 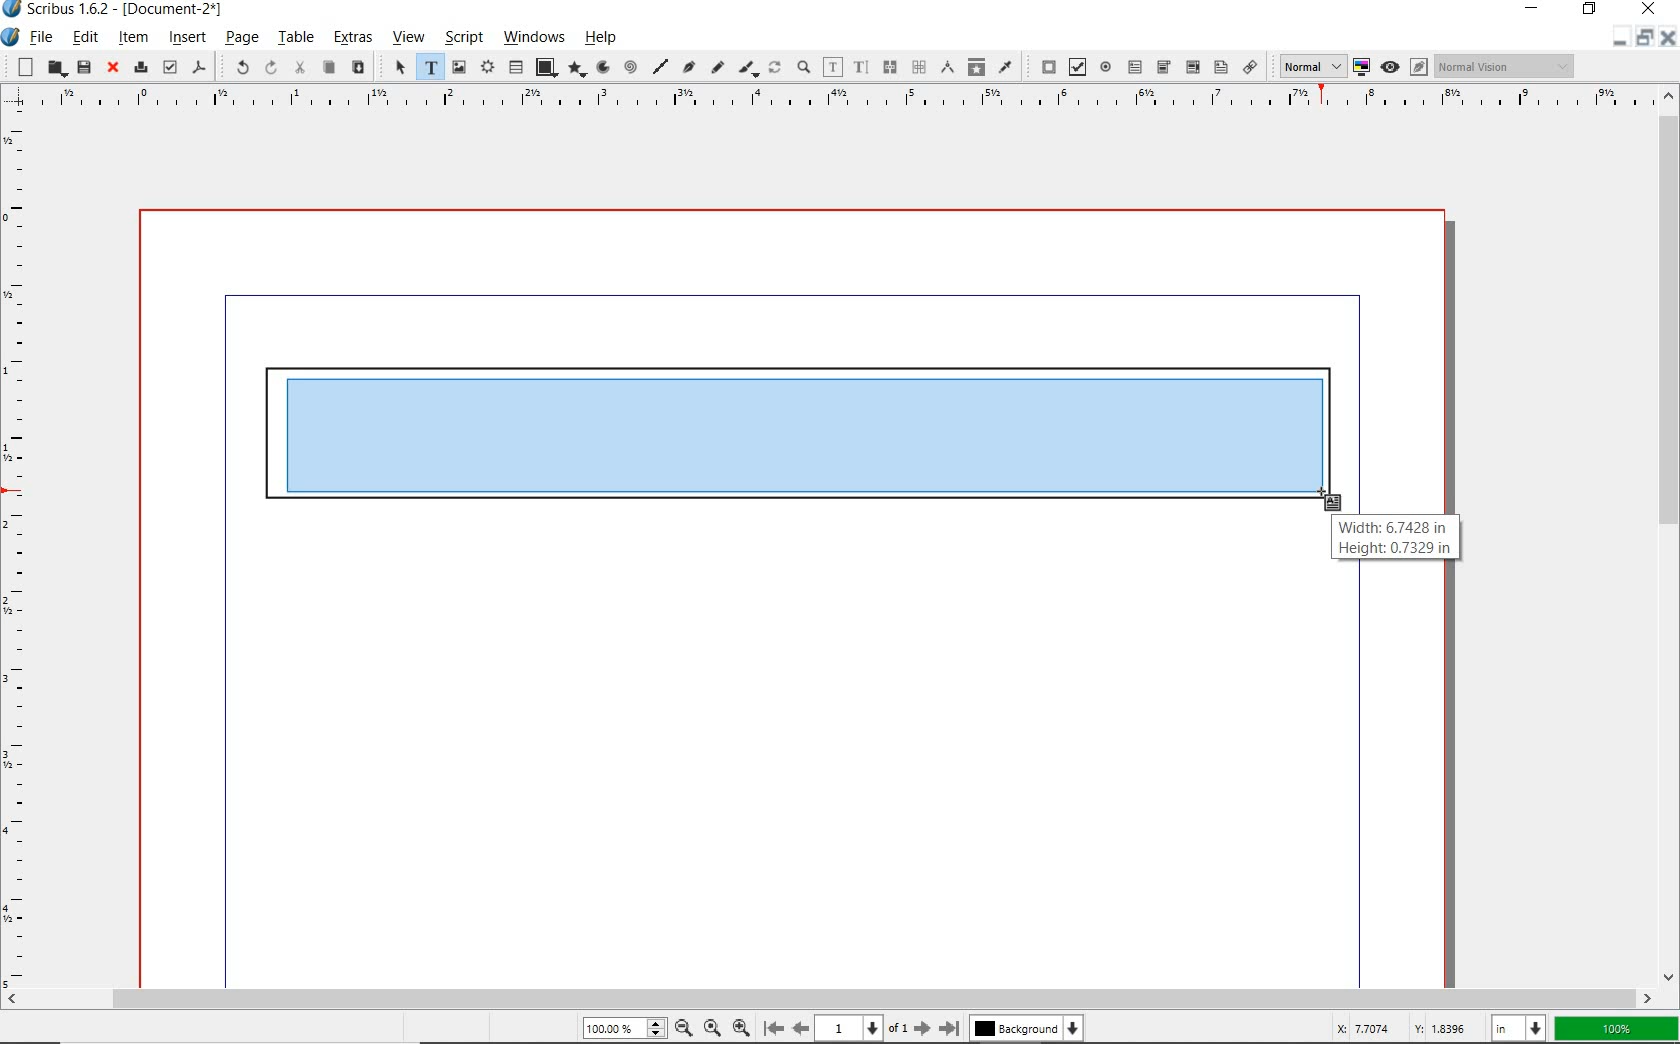 What do you see at coordinates (296, 37) in the screenshot?
I see `table` at bounding box center [296, 37].